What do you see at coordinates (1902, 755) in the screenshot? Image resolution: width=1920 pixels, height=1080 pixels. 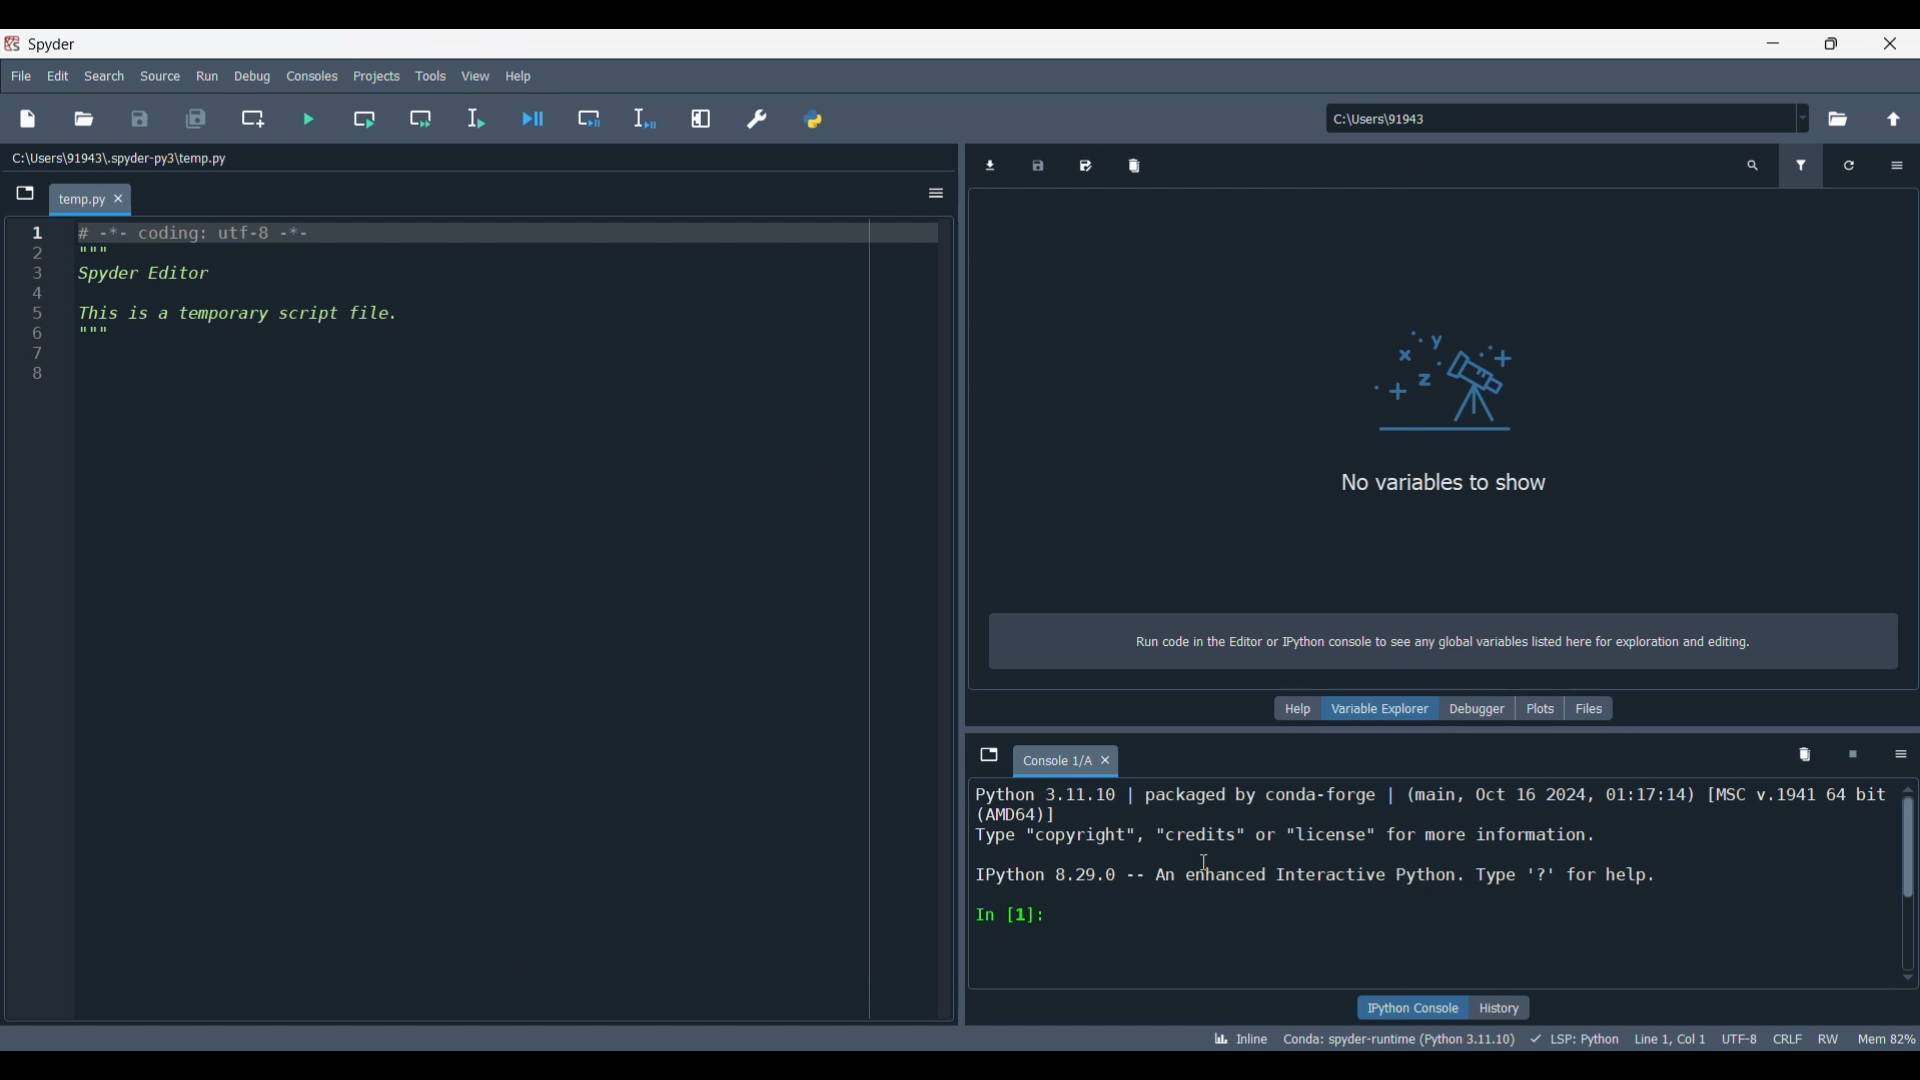 I see `Options` at bounding box center [1902, 755].